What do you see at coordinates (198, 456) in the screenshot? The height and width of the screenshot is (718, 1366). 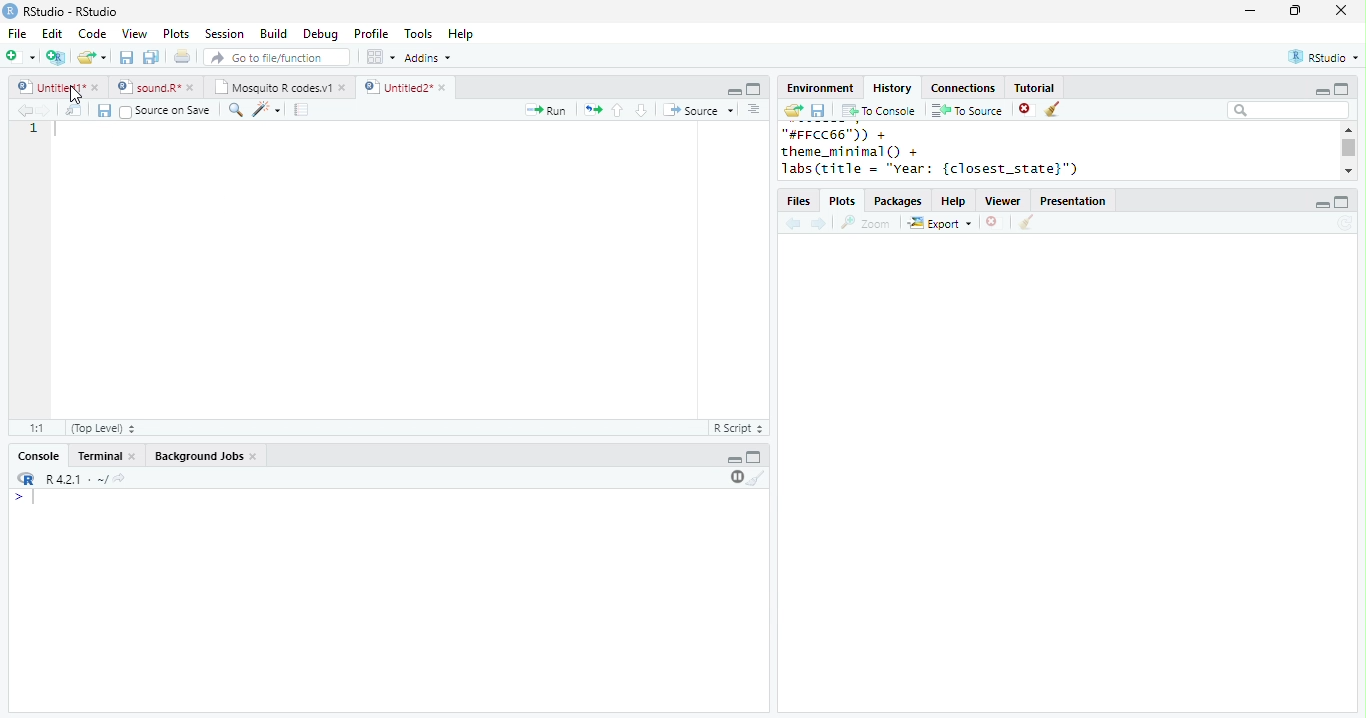 I see `Background Jobs` at bounding box center [198, 456].